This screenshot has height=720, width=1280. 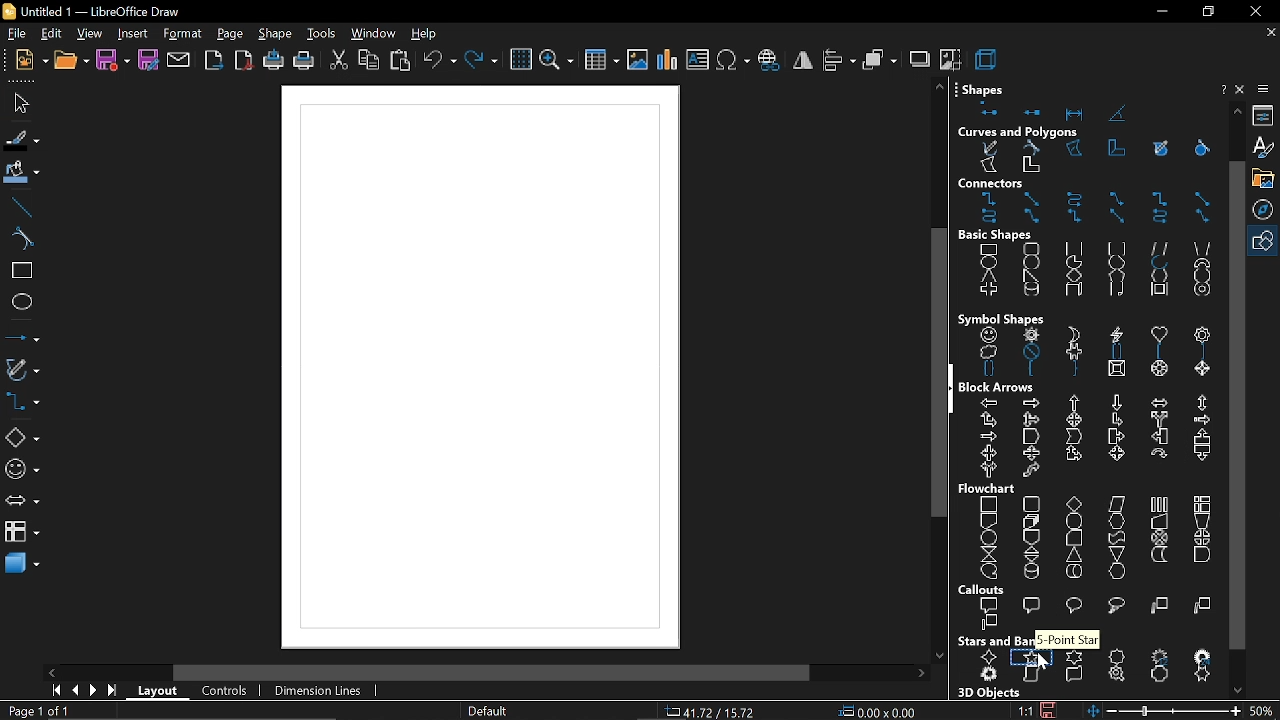 I want to click on cut , so click(x=338, y=60).